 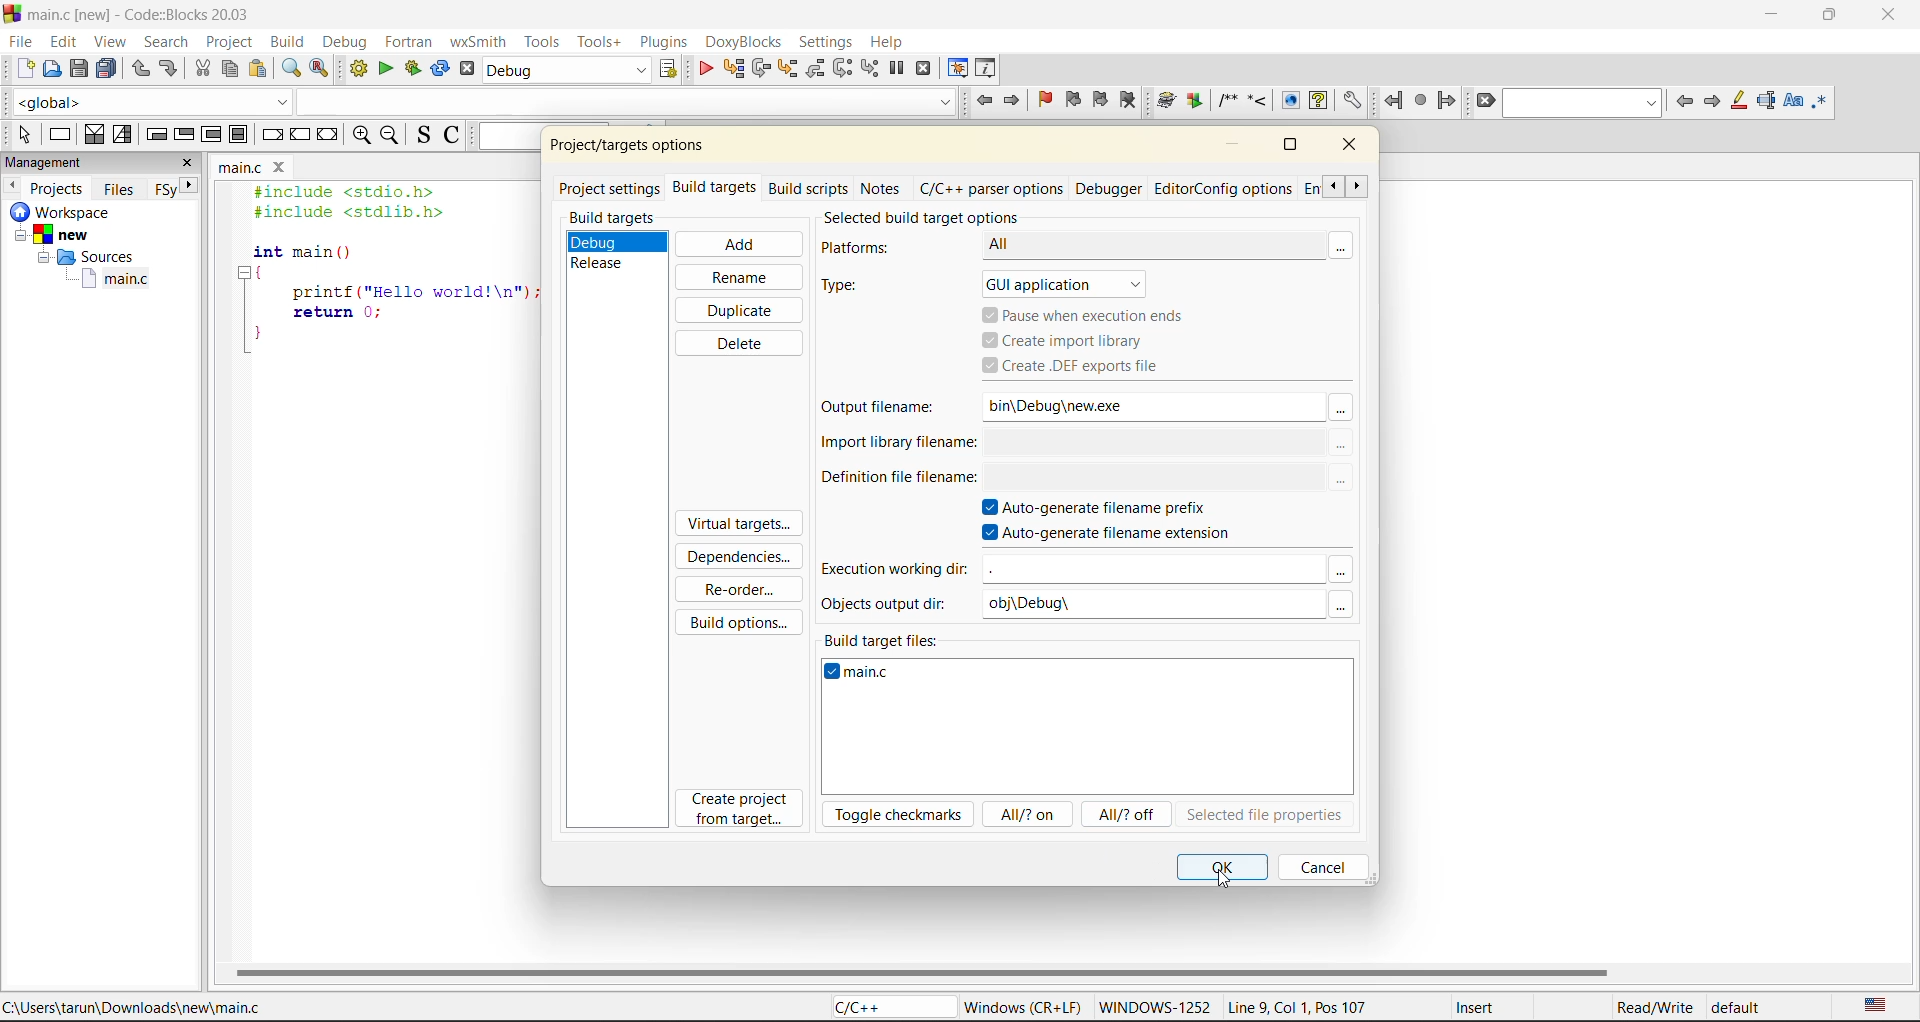 What do you see at coordinates (289, 67) in the screenshot?
I see `find` at bounding box center [289, 67].